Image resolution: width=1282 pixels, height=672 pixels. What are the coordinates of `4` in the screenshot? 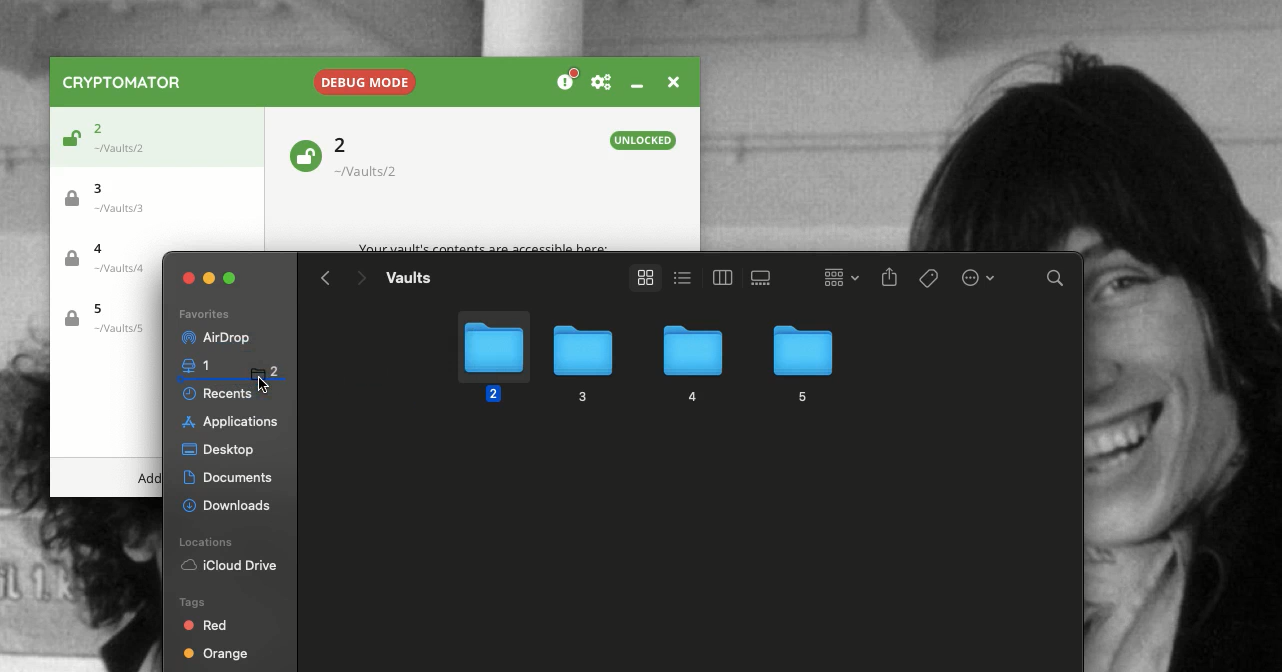 It's located at (690, 365).